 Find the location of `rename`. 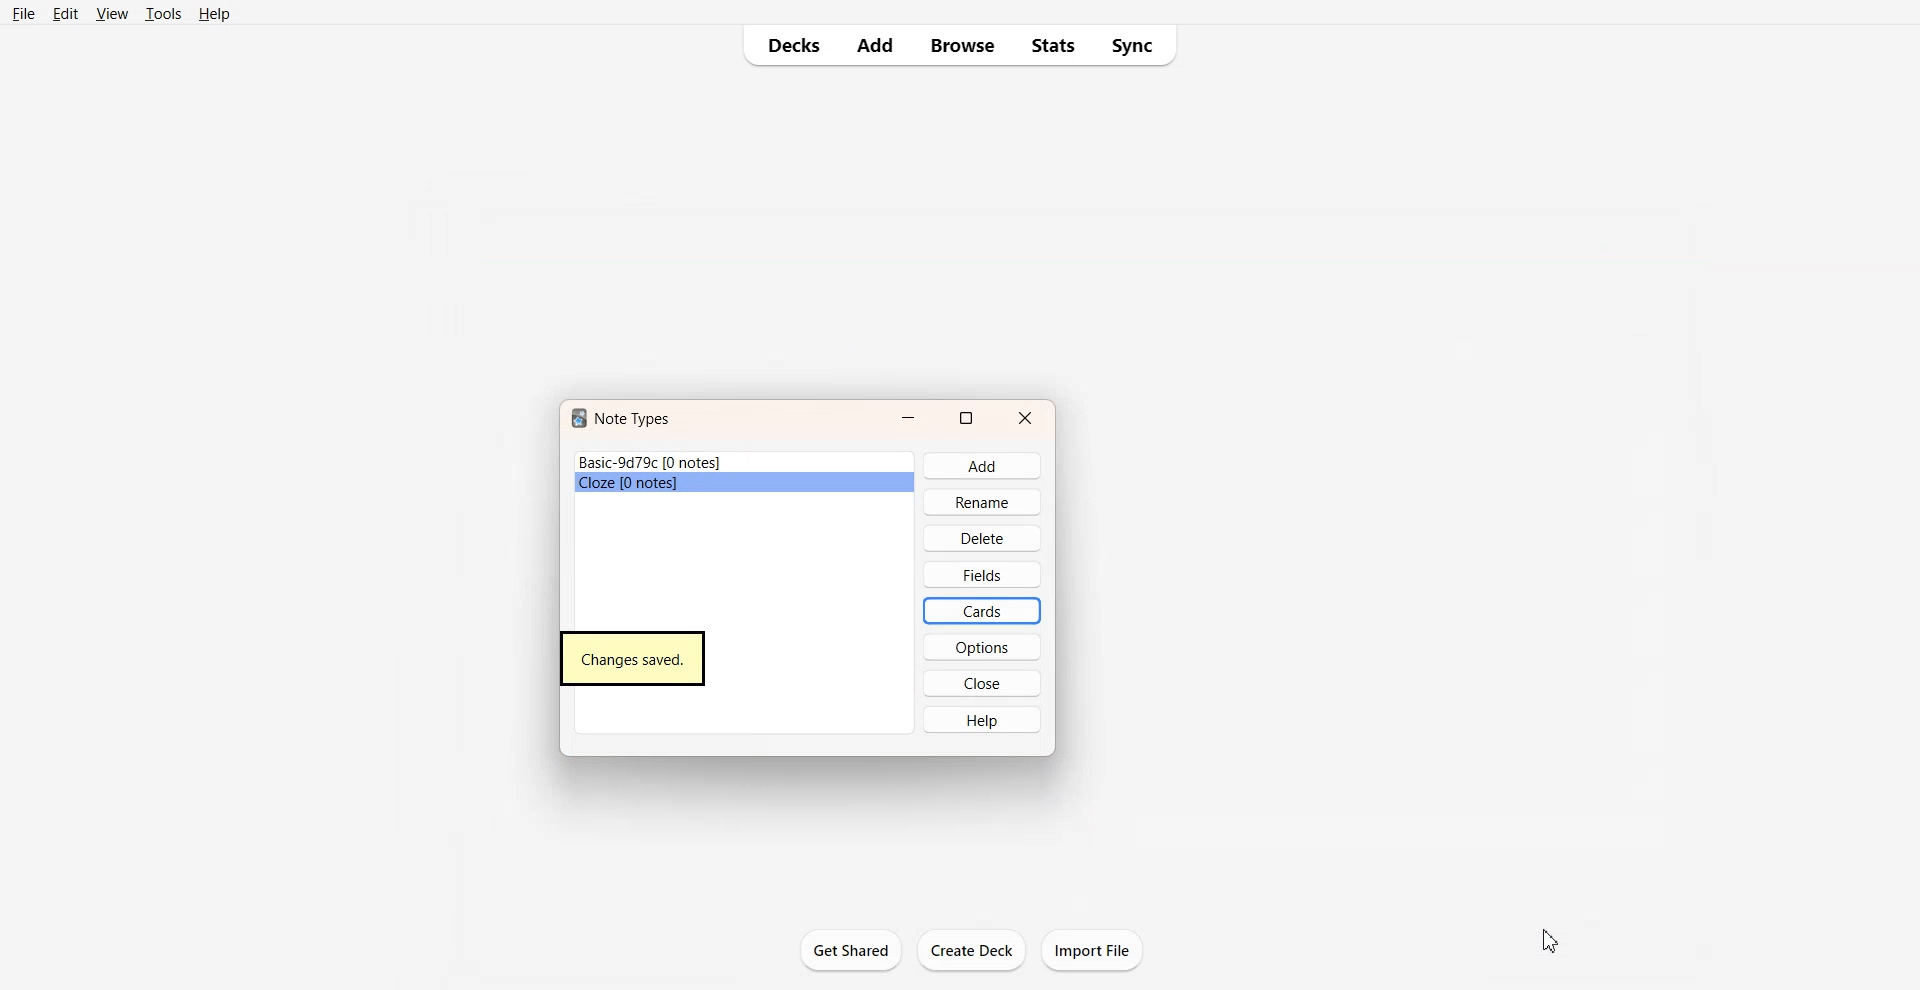

rename is located at coordinates (987, 503).